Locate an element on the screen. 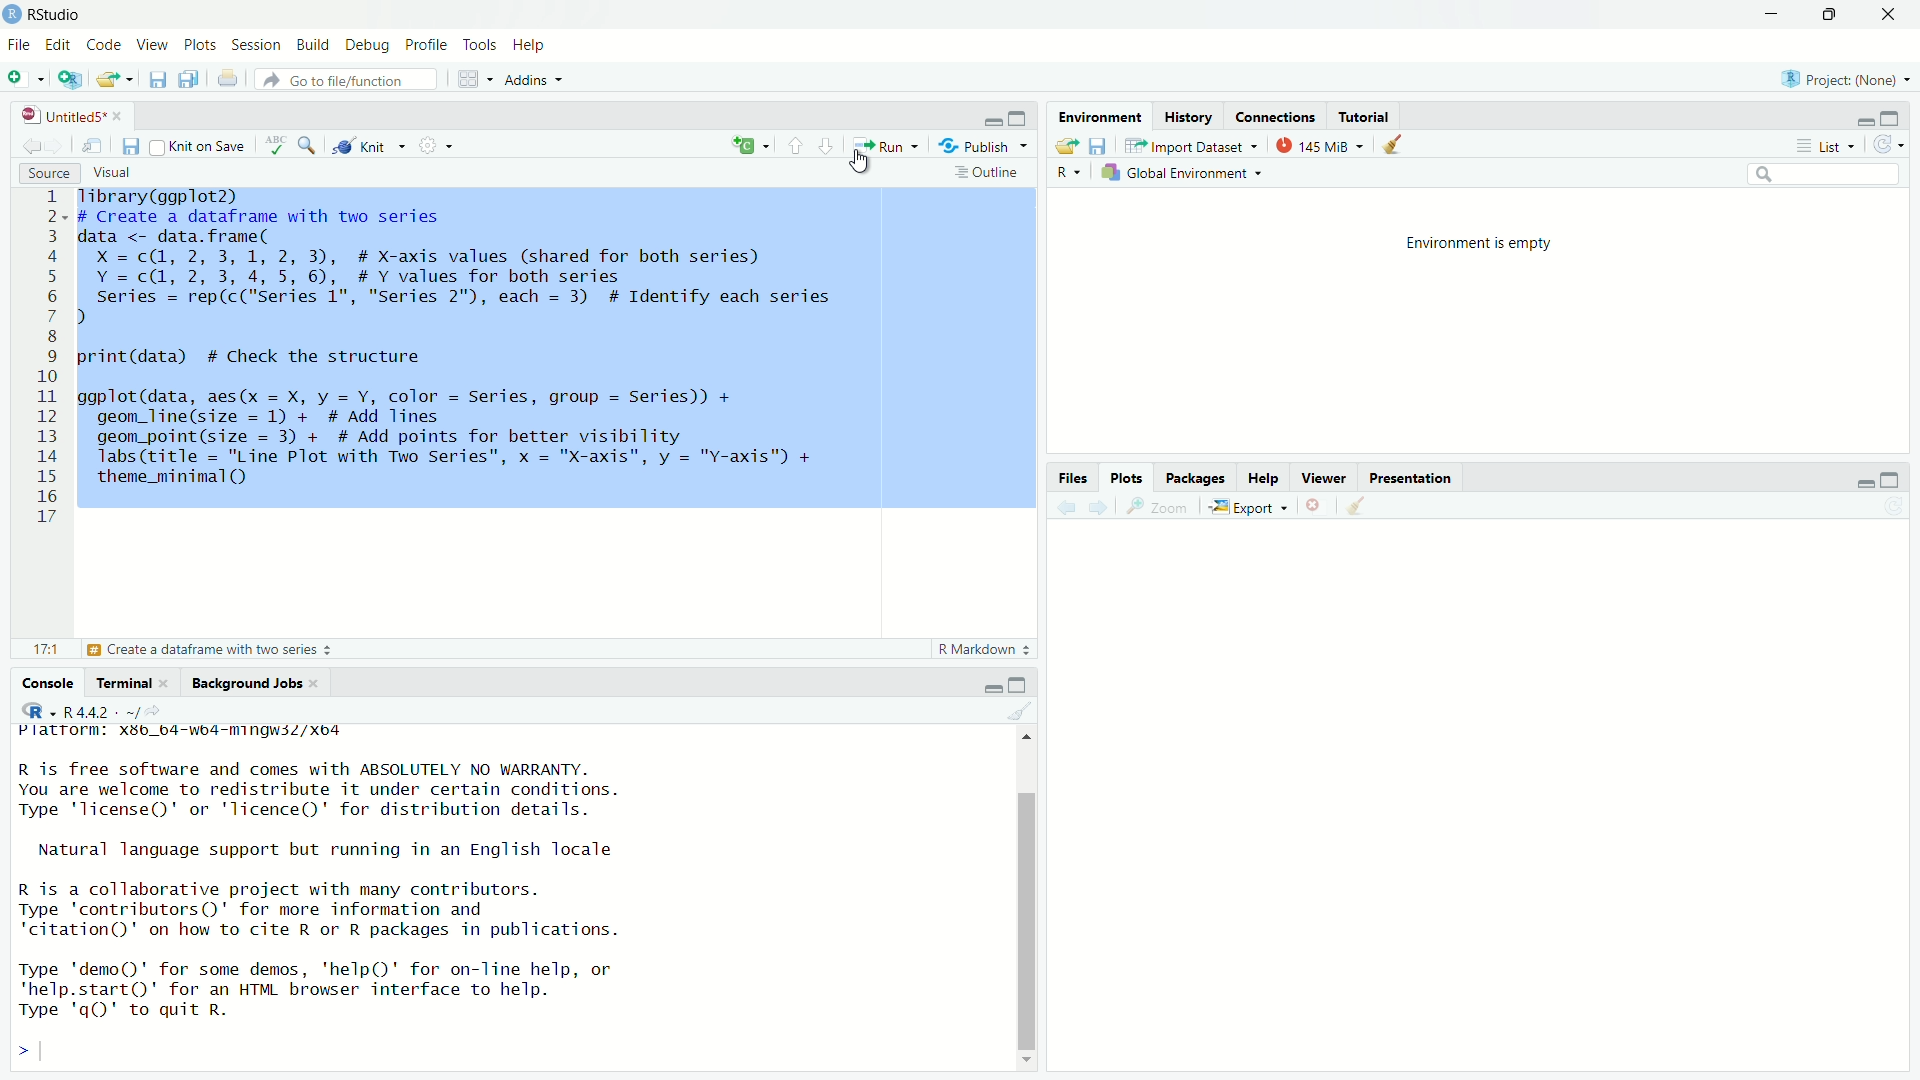 Image resolution: width=1920 pixels, height=1080 pixels. clear is located at coordinates (1312, 505).